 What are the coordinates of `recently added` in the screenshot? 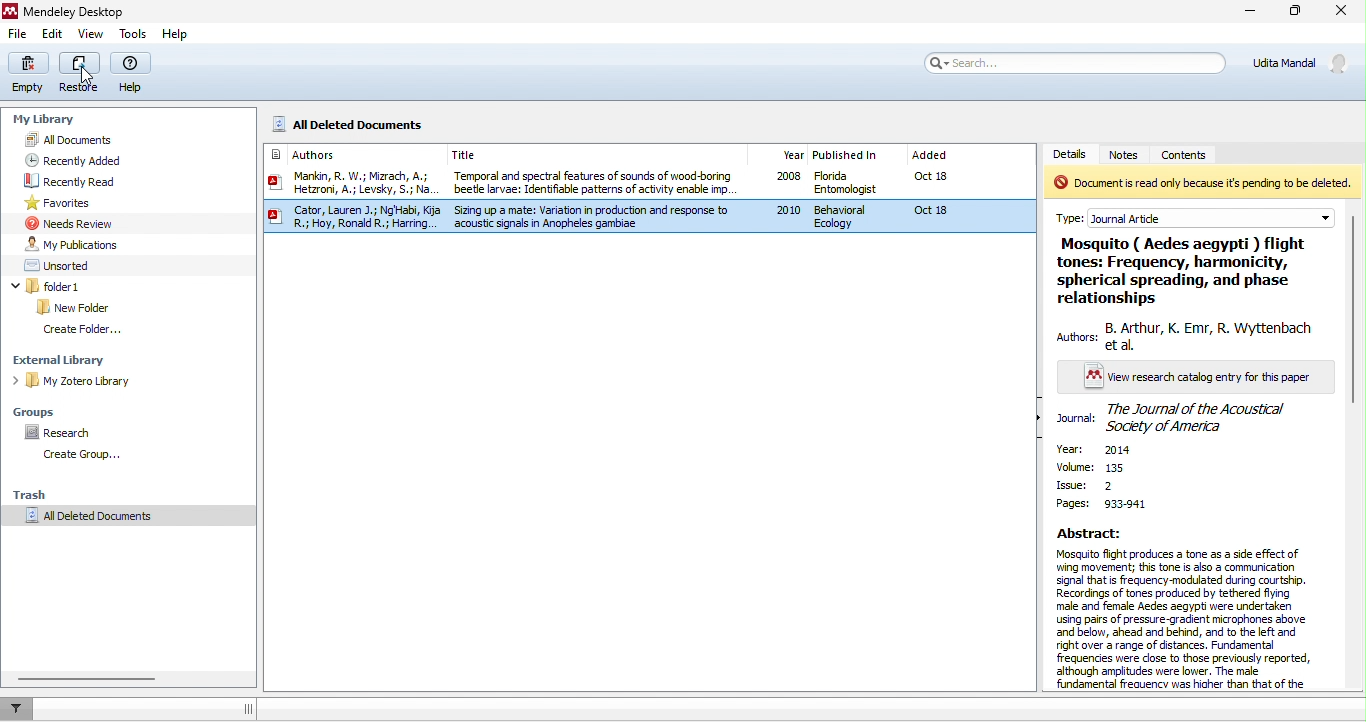 It's located at (99, 161).